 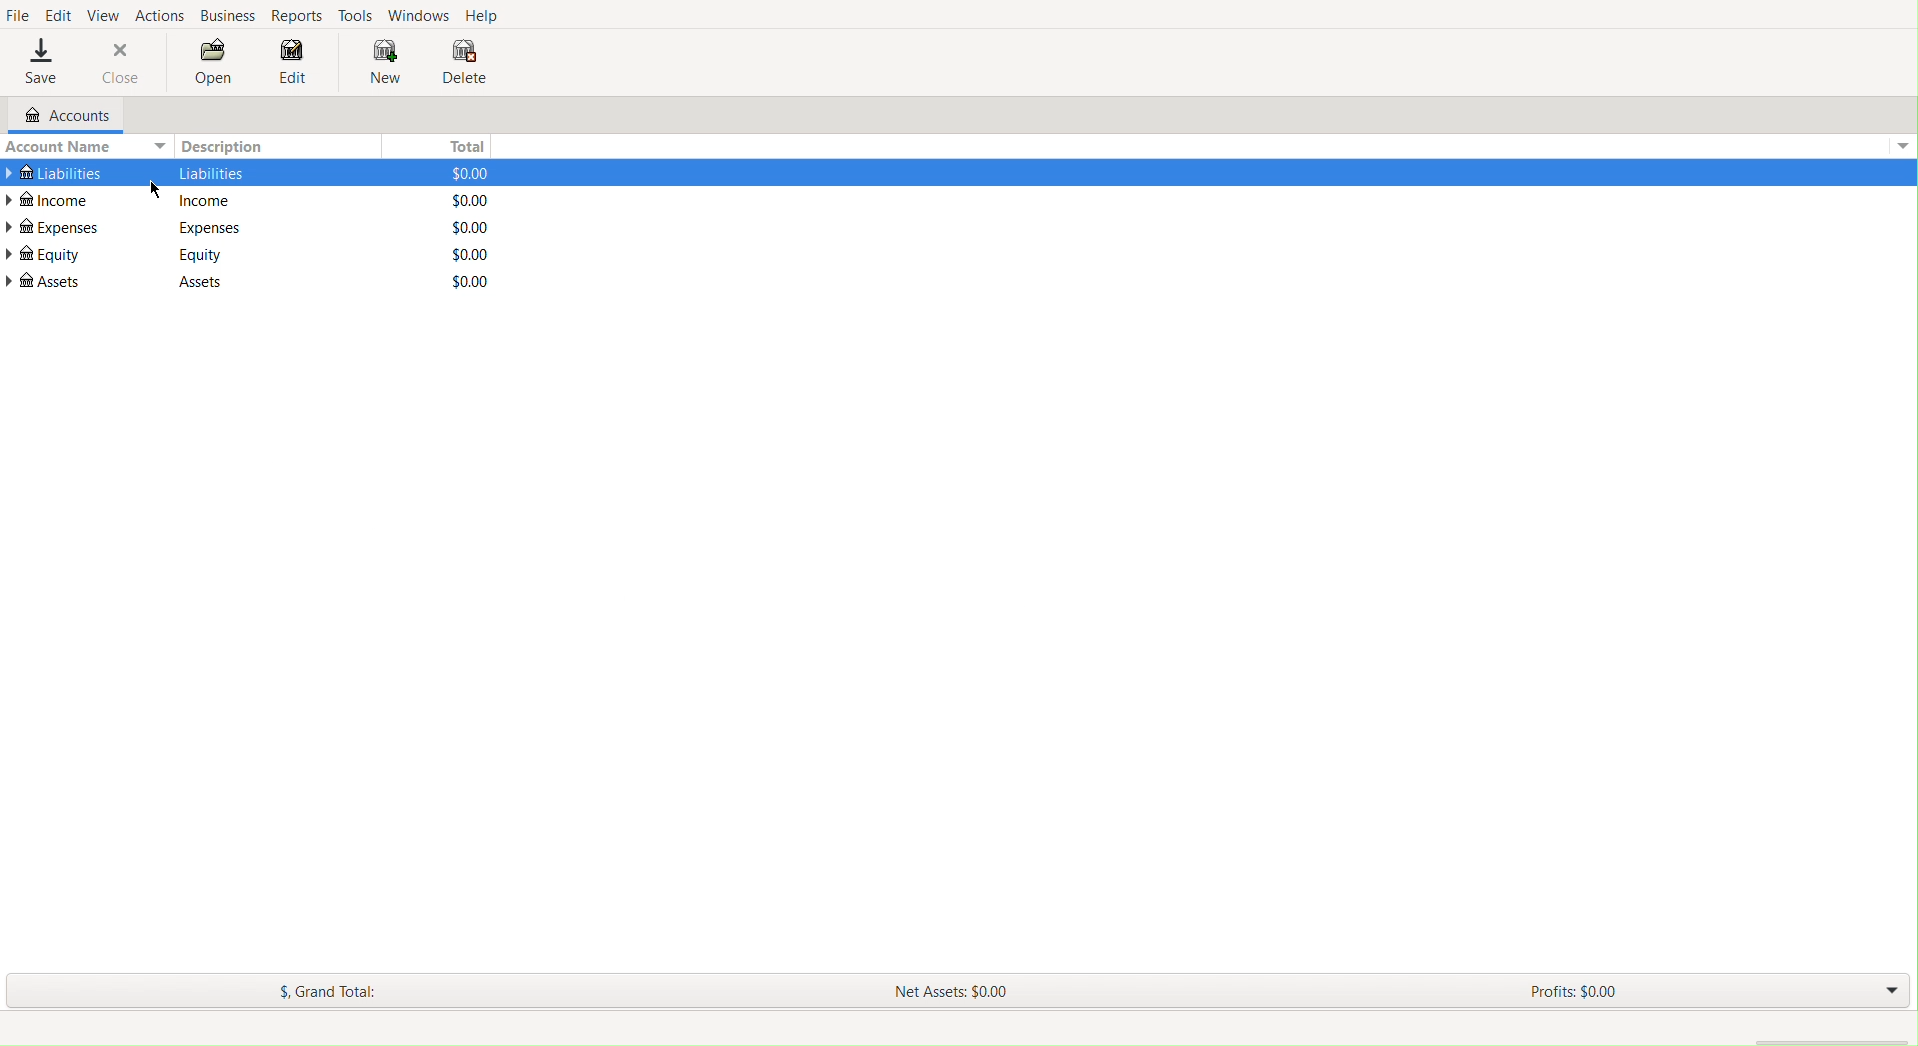 What do you see at coordinates (43, 254) in the screenshot?
I see `Equity` at bounding box center [43, 254].